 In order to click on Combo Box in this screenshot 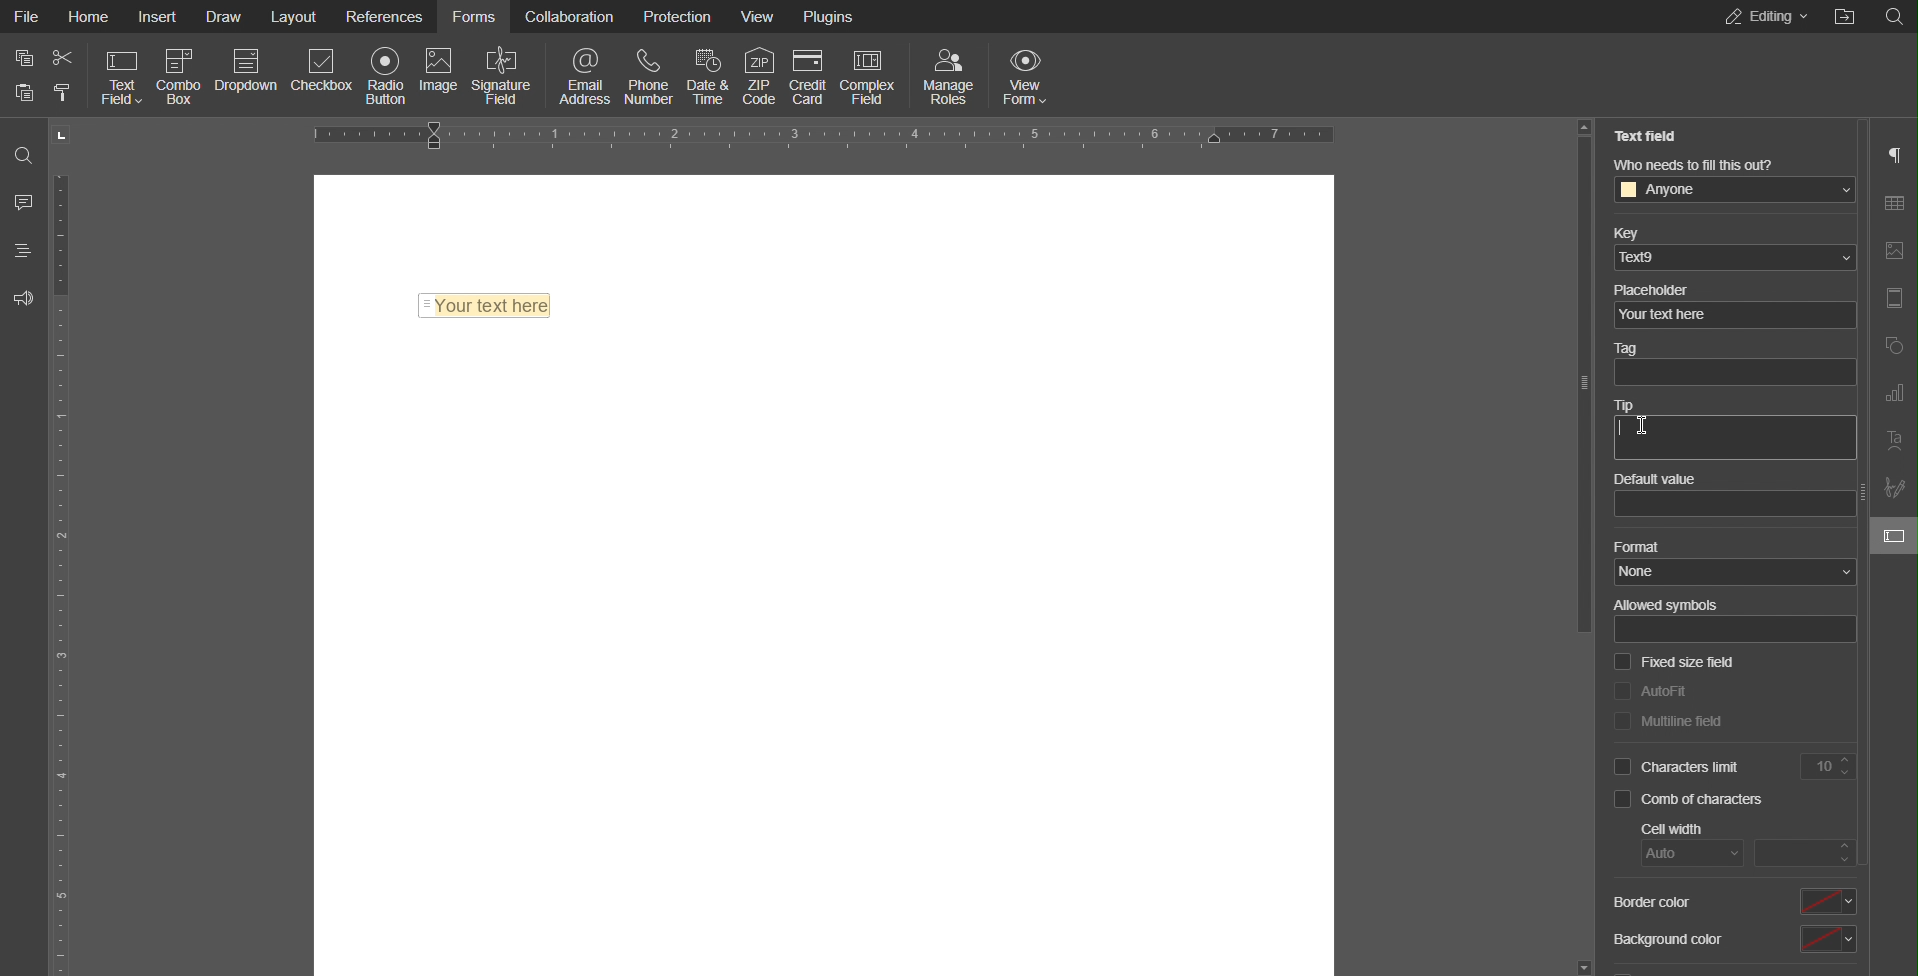, I will do `click(180, 76)`.